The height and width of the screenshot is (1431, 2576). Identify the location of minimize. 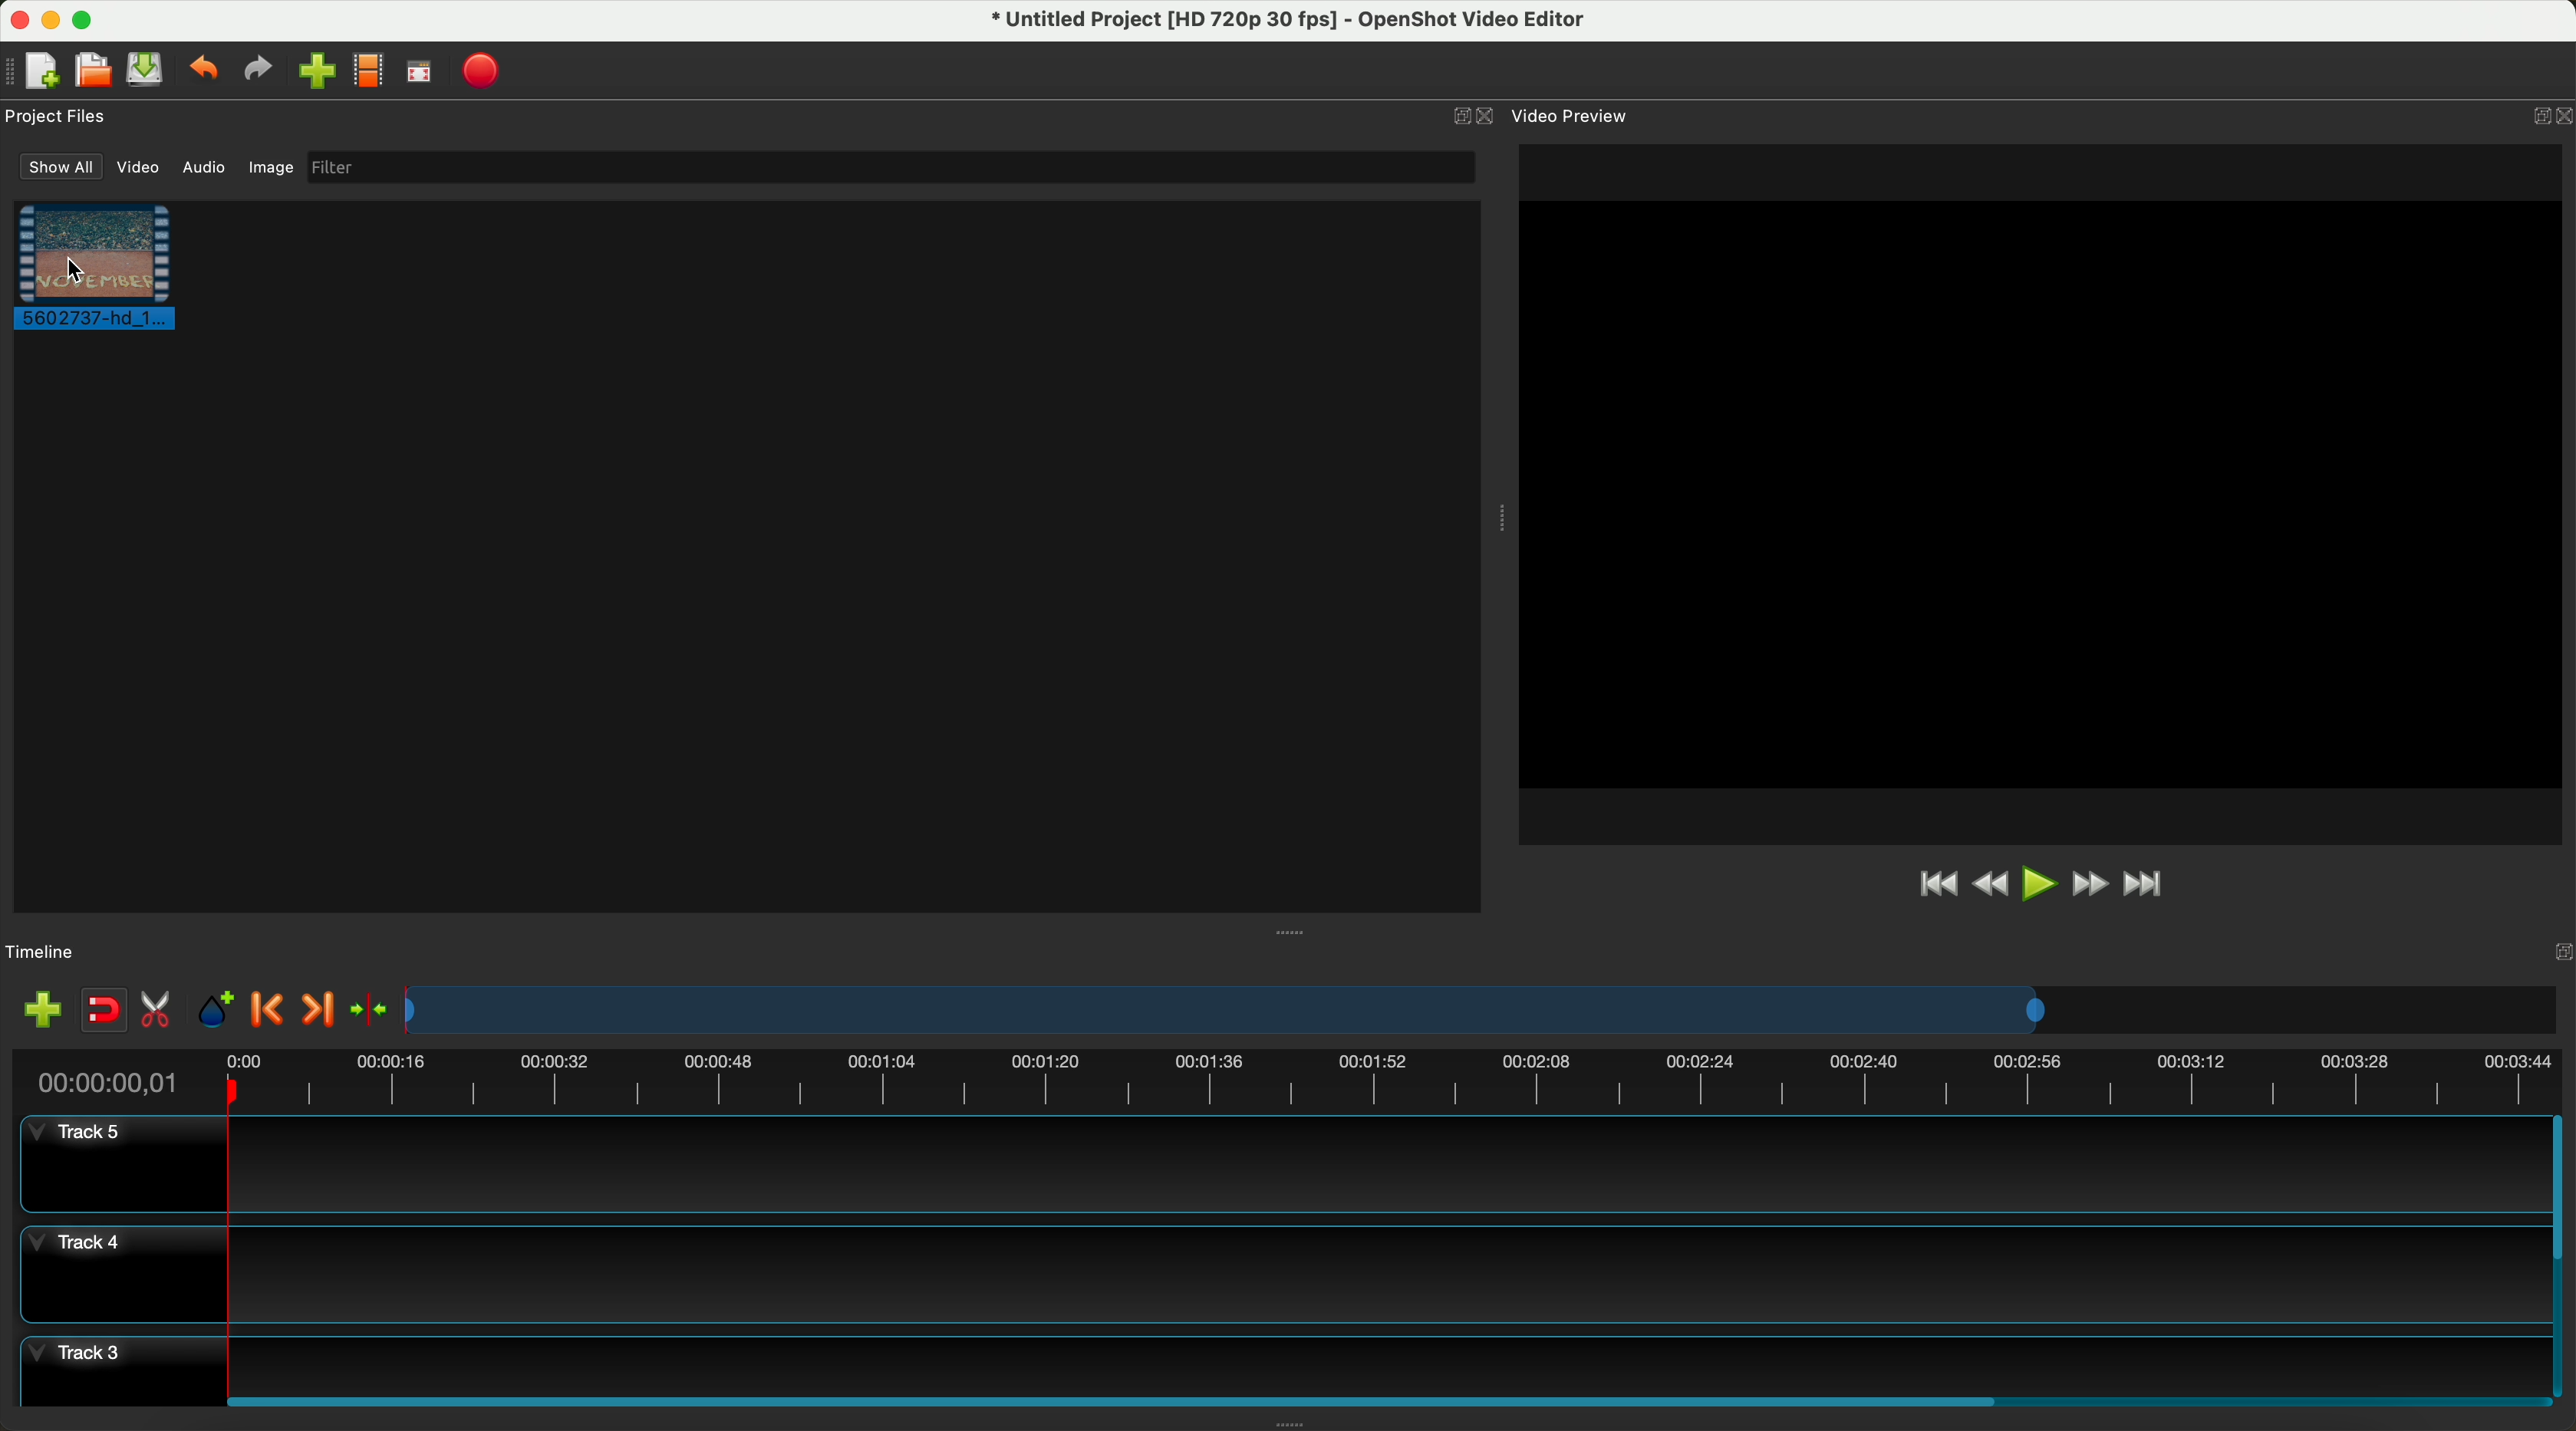
(1457, 118).